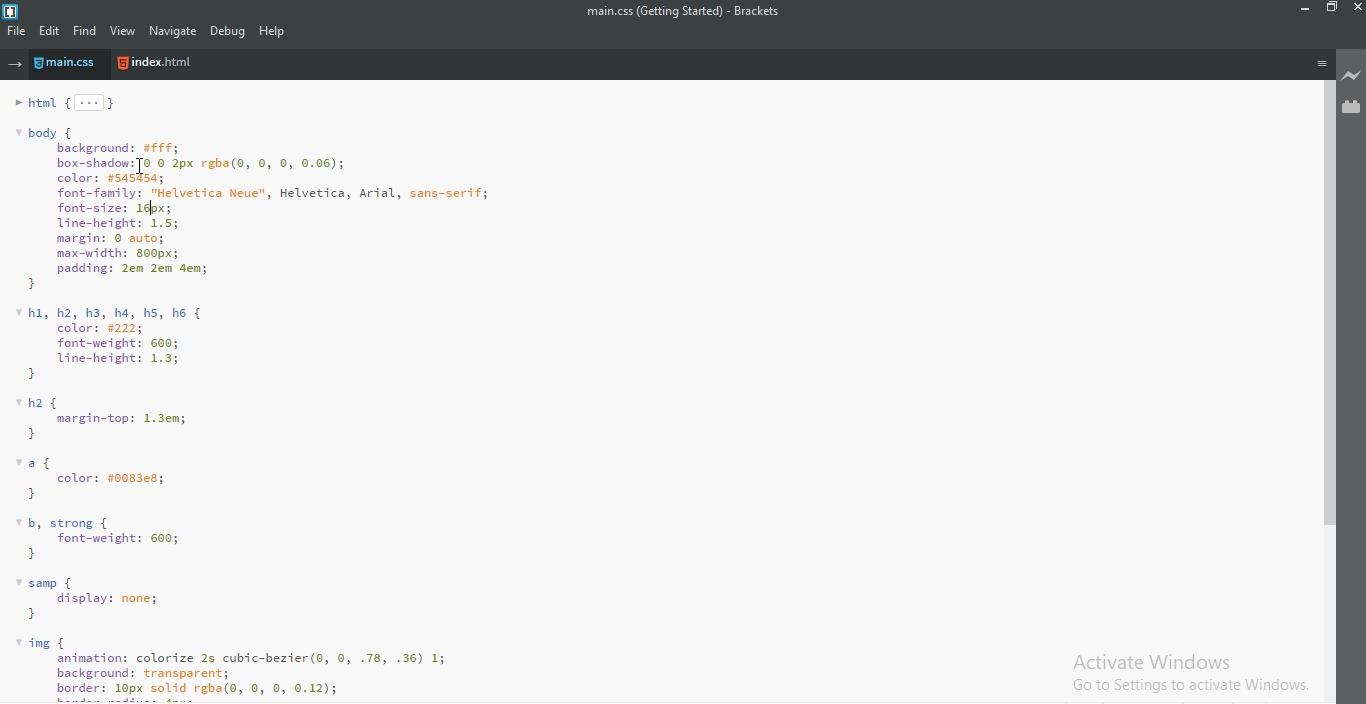 This screenshot has width=1366, height=704. Describe the element at coordinates (1321, 63) in the screenshot. I see `menu` at that location.